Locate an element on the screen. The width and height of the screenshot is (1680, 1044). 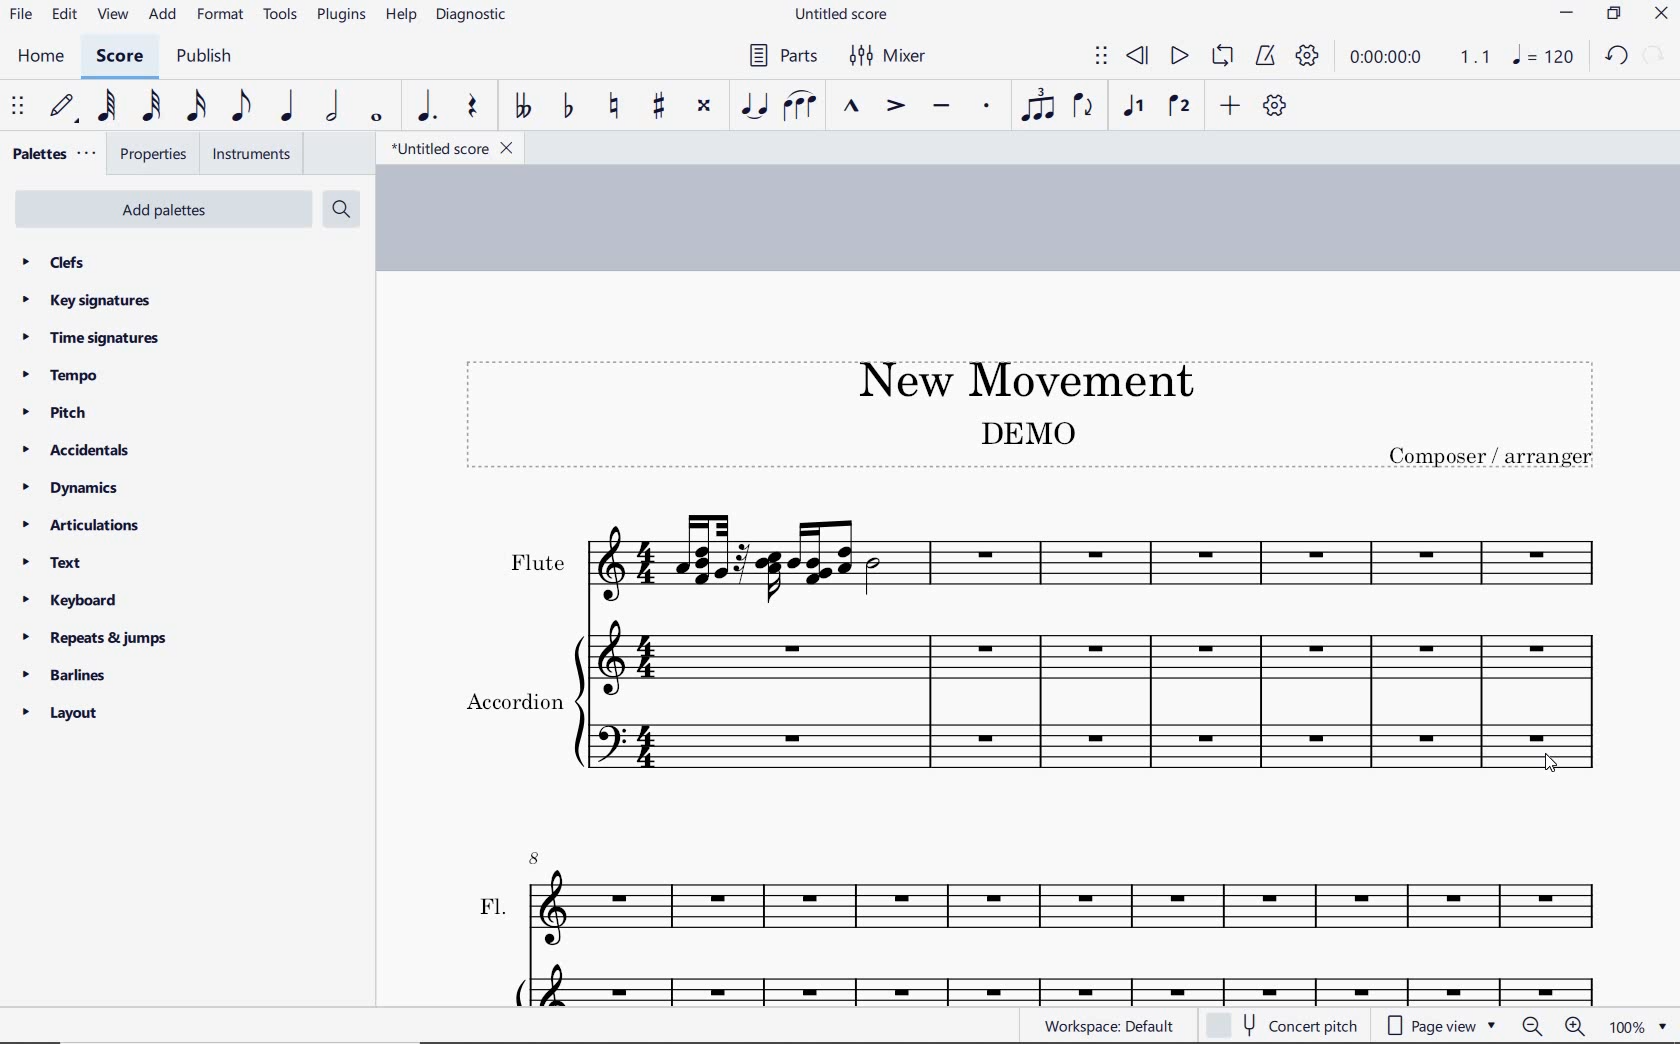
text is located at coordinates (1493, 456).